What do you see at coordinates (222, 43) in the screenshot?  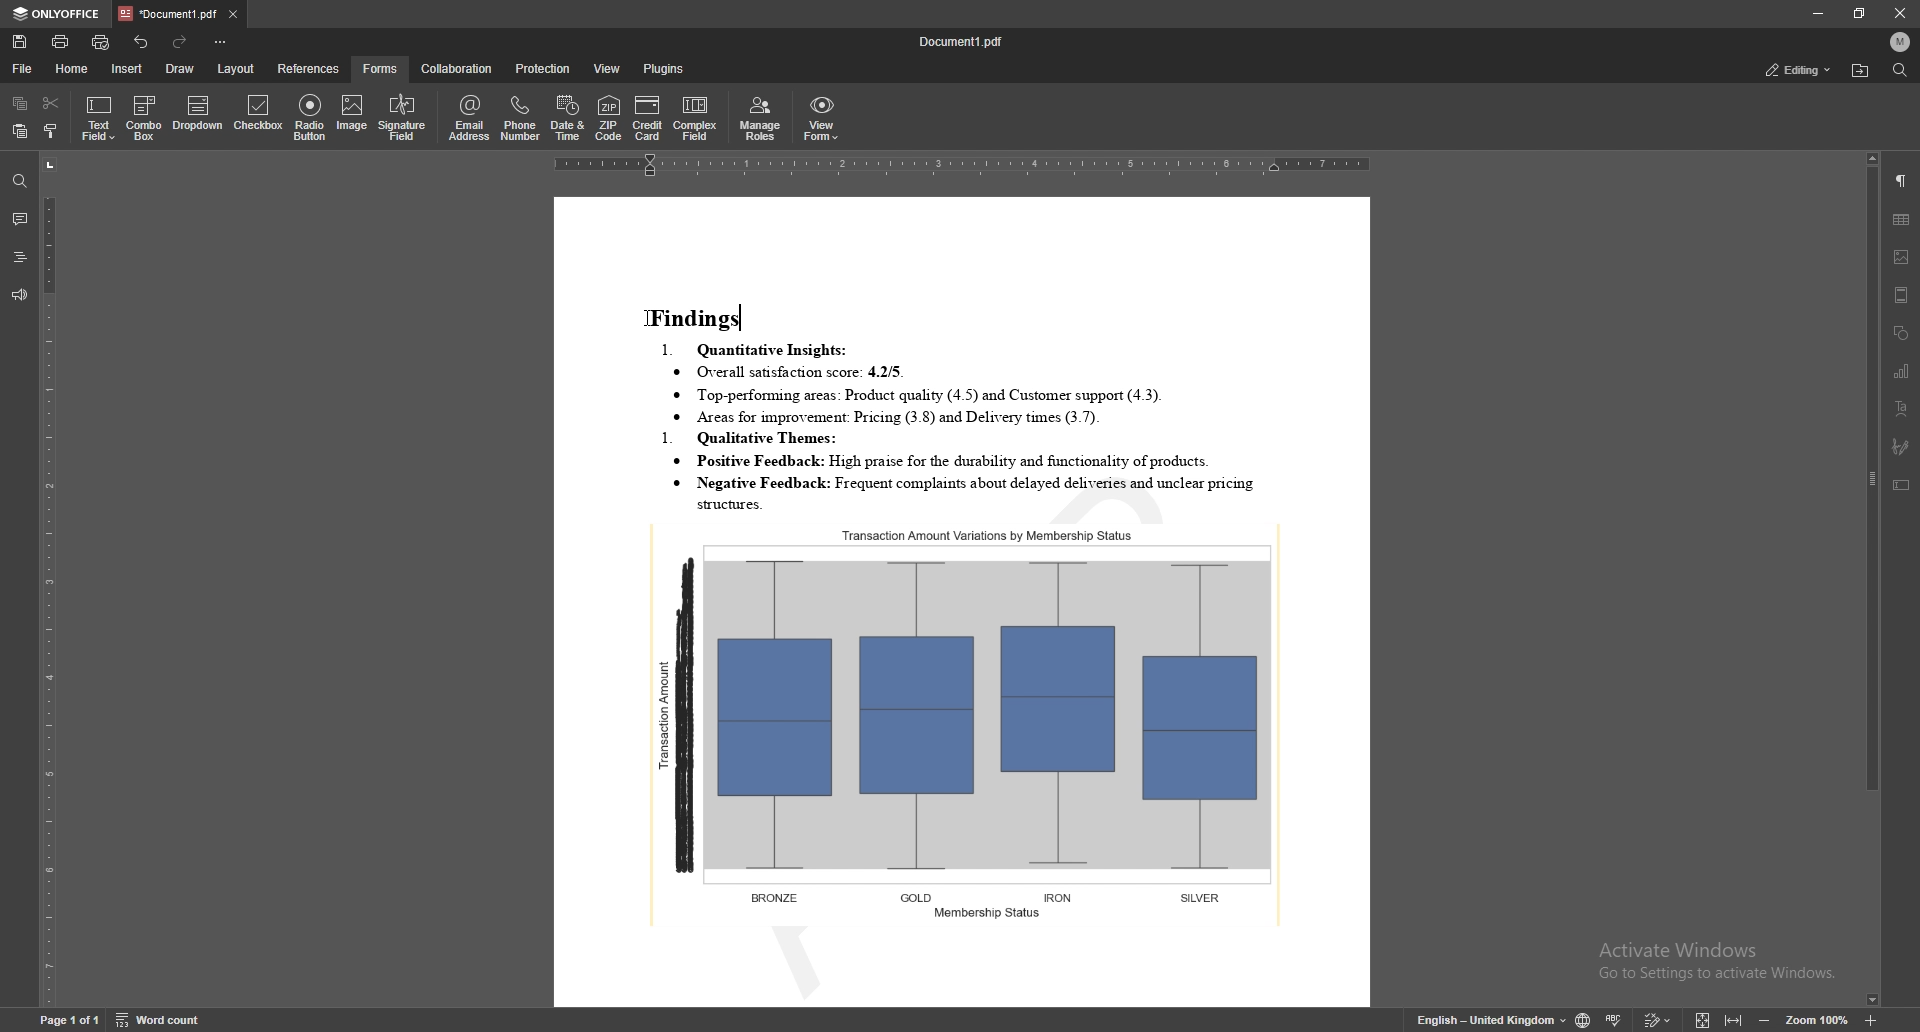 I see `customize toolbar` at bounding box center [222, 43].